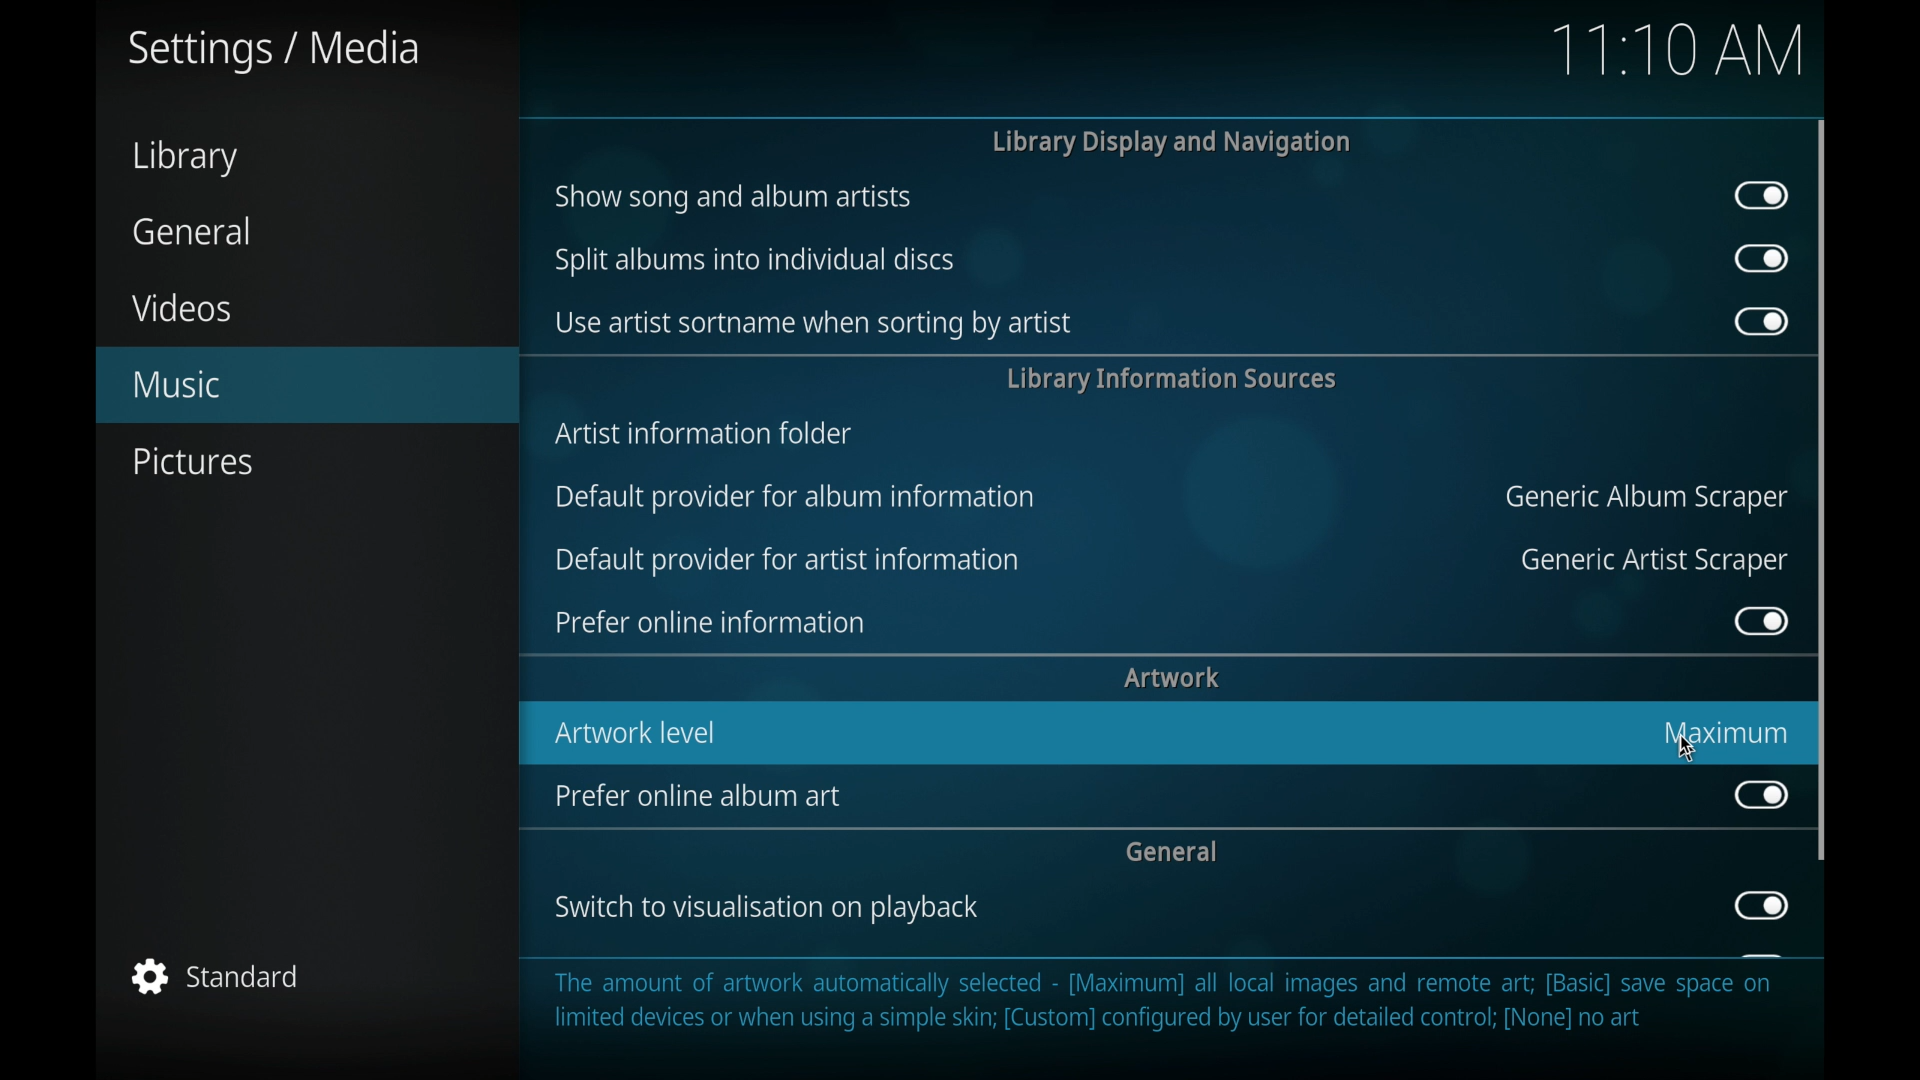 This screenshot has width=1920, height=1080. Describe the element at coordinates (1688, 749) in the screenshot. I see `cursor` at that location.